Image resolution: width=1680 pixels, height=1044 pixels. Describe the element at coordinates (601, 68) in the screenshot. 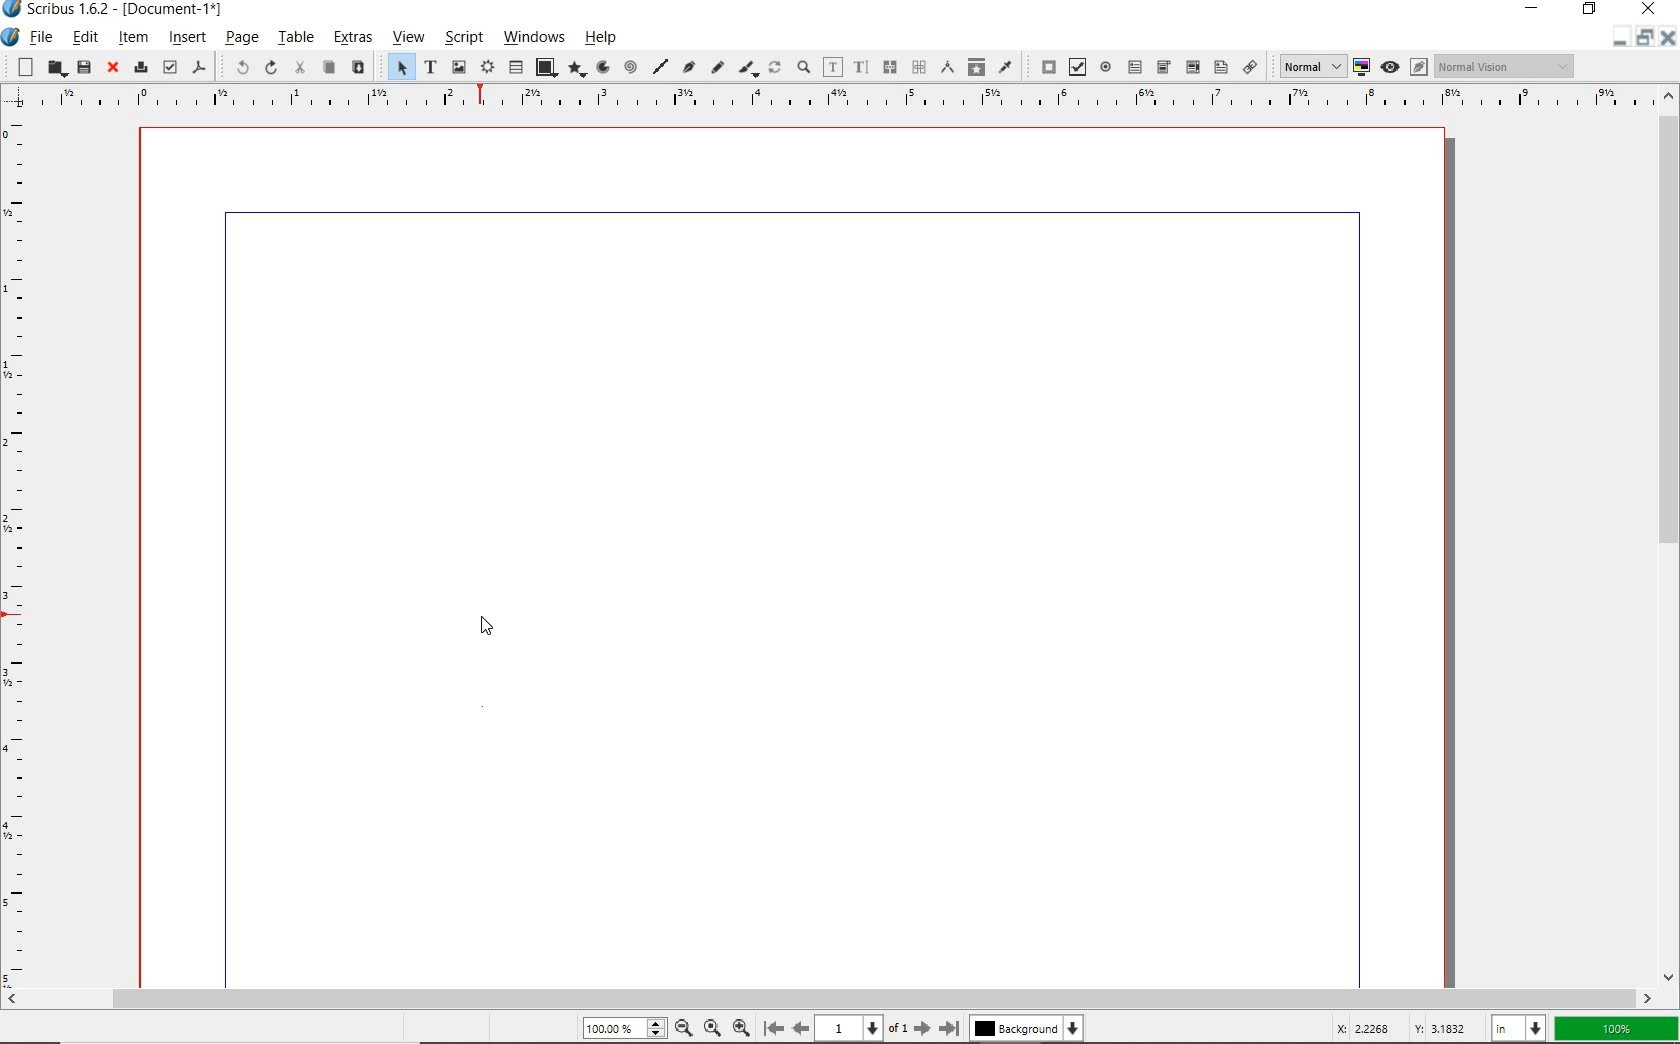

I see `arc` at that location.